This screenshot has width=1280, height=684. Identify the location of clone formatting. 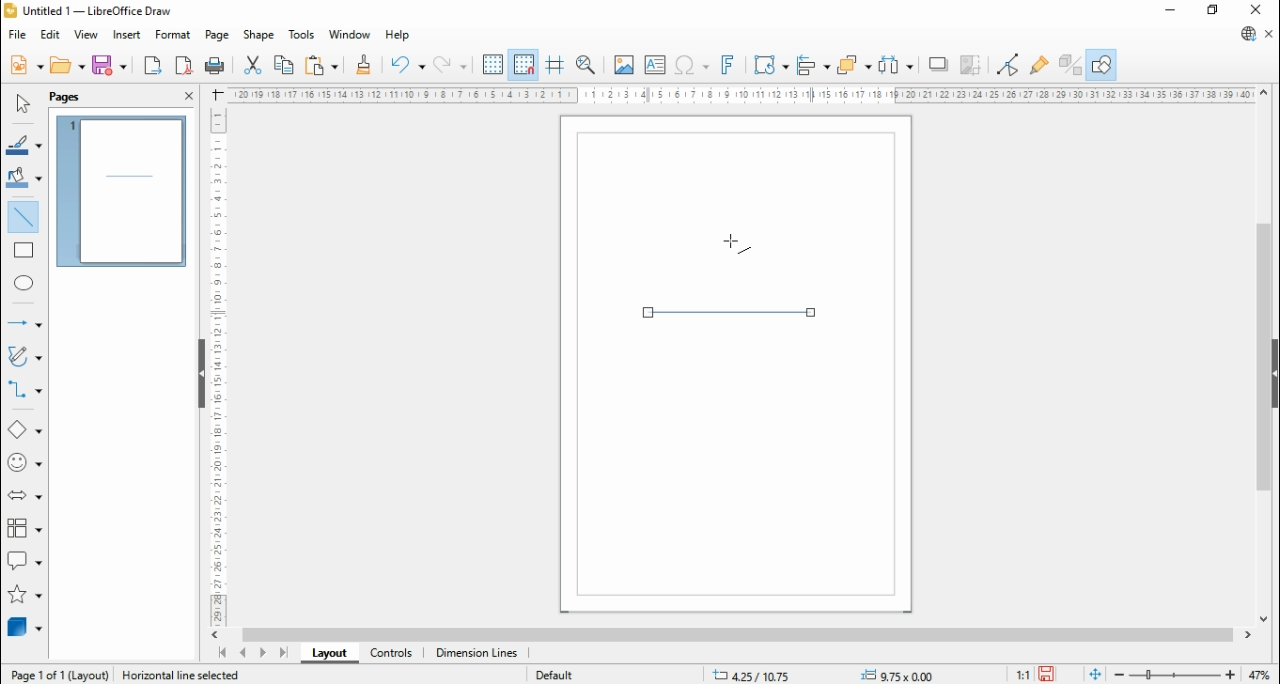
(362, 64).